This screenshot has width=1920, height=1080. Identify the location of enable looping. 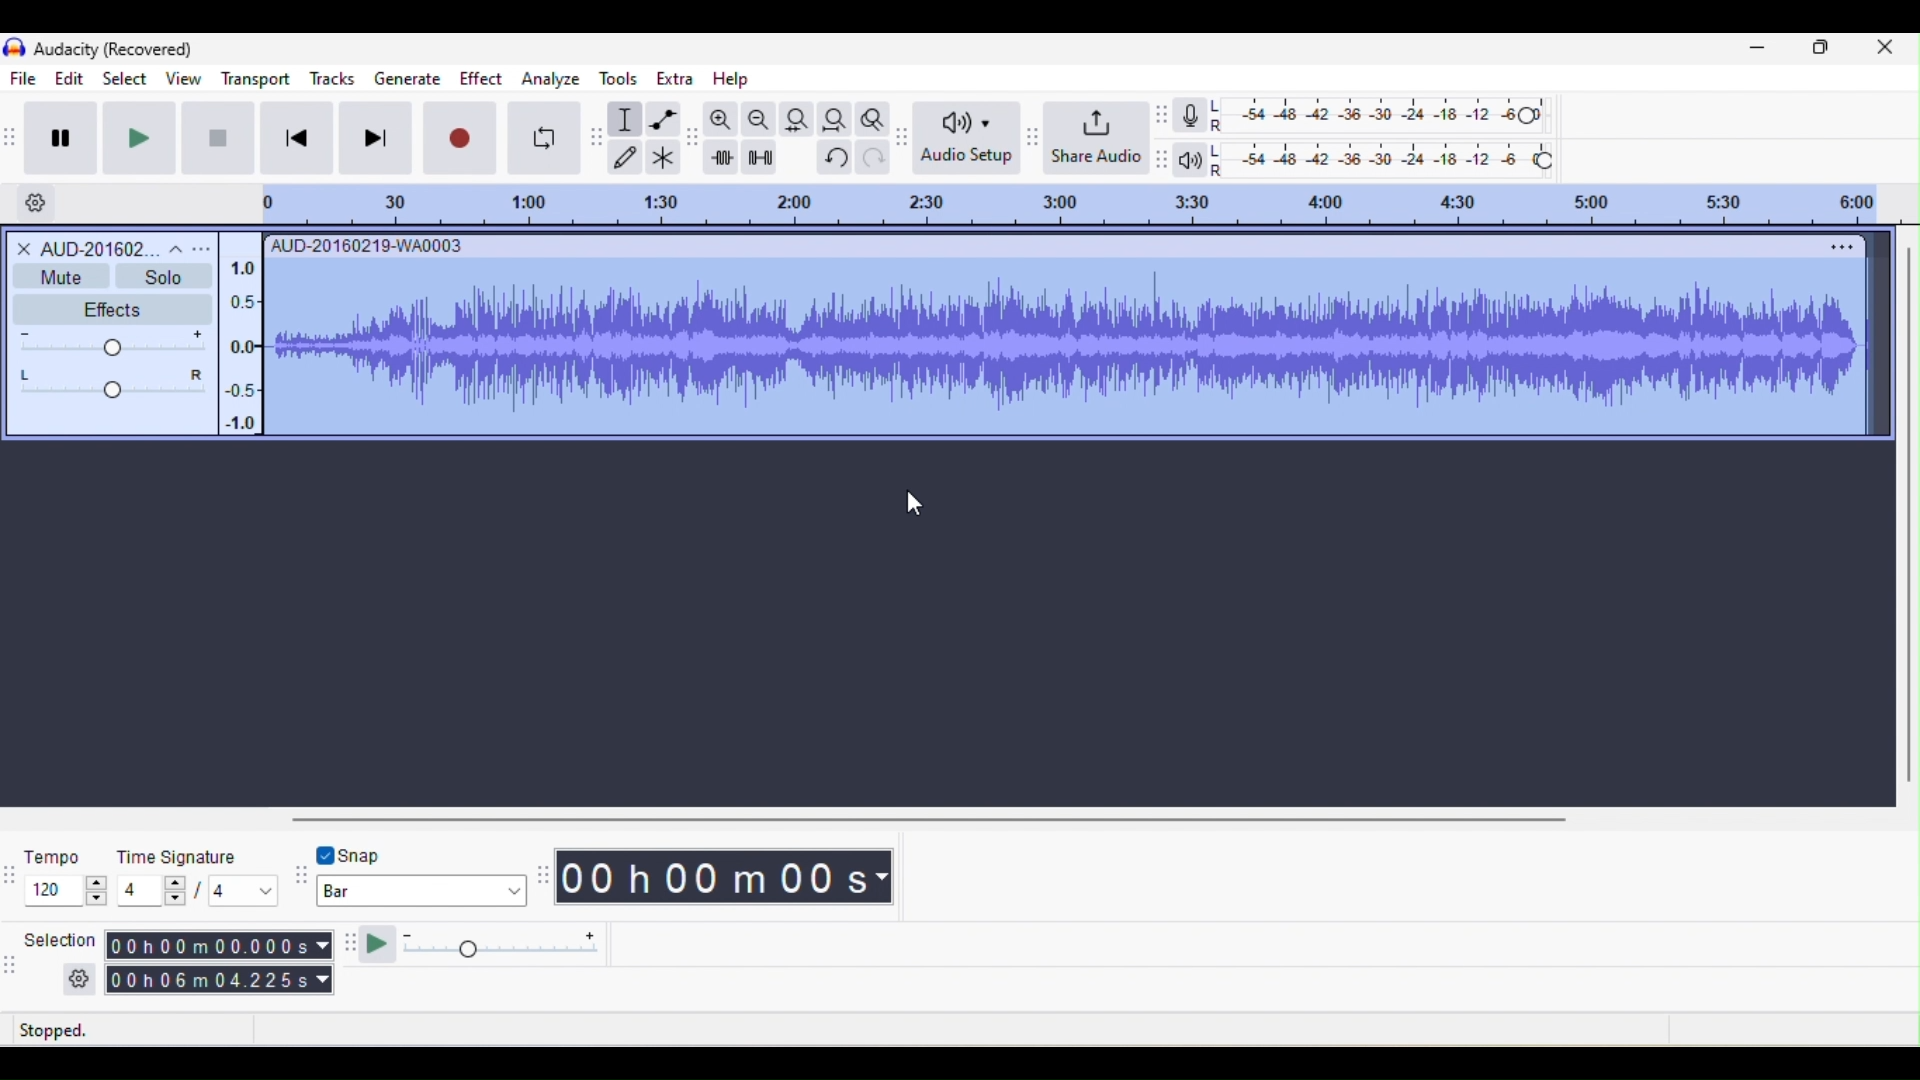
(543, 138).